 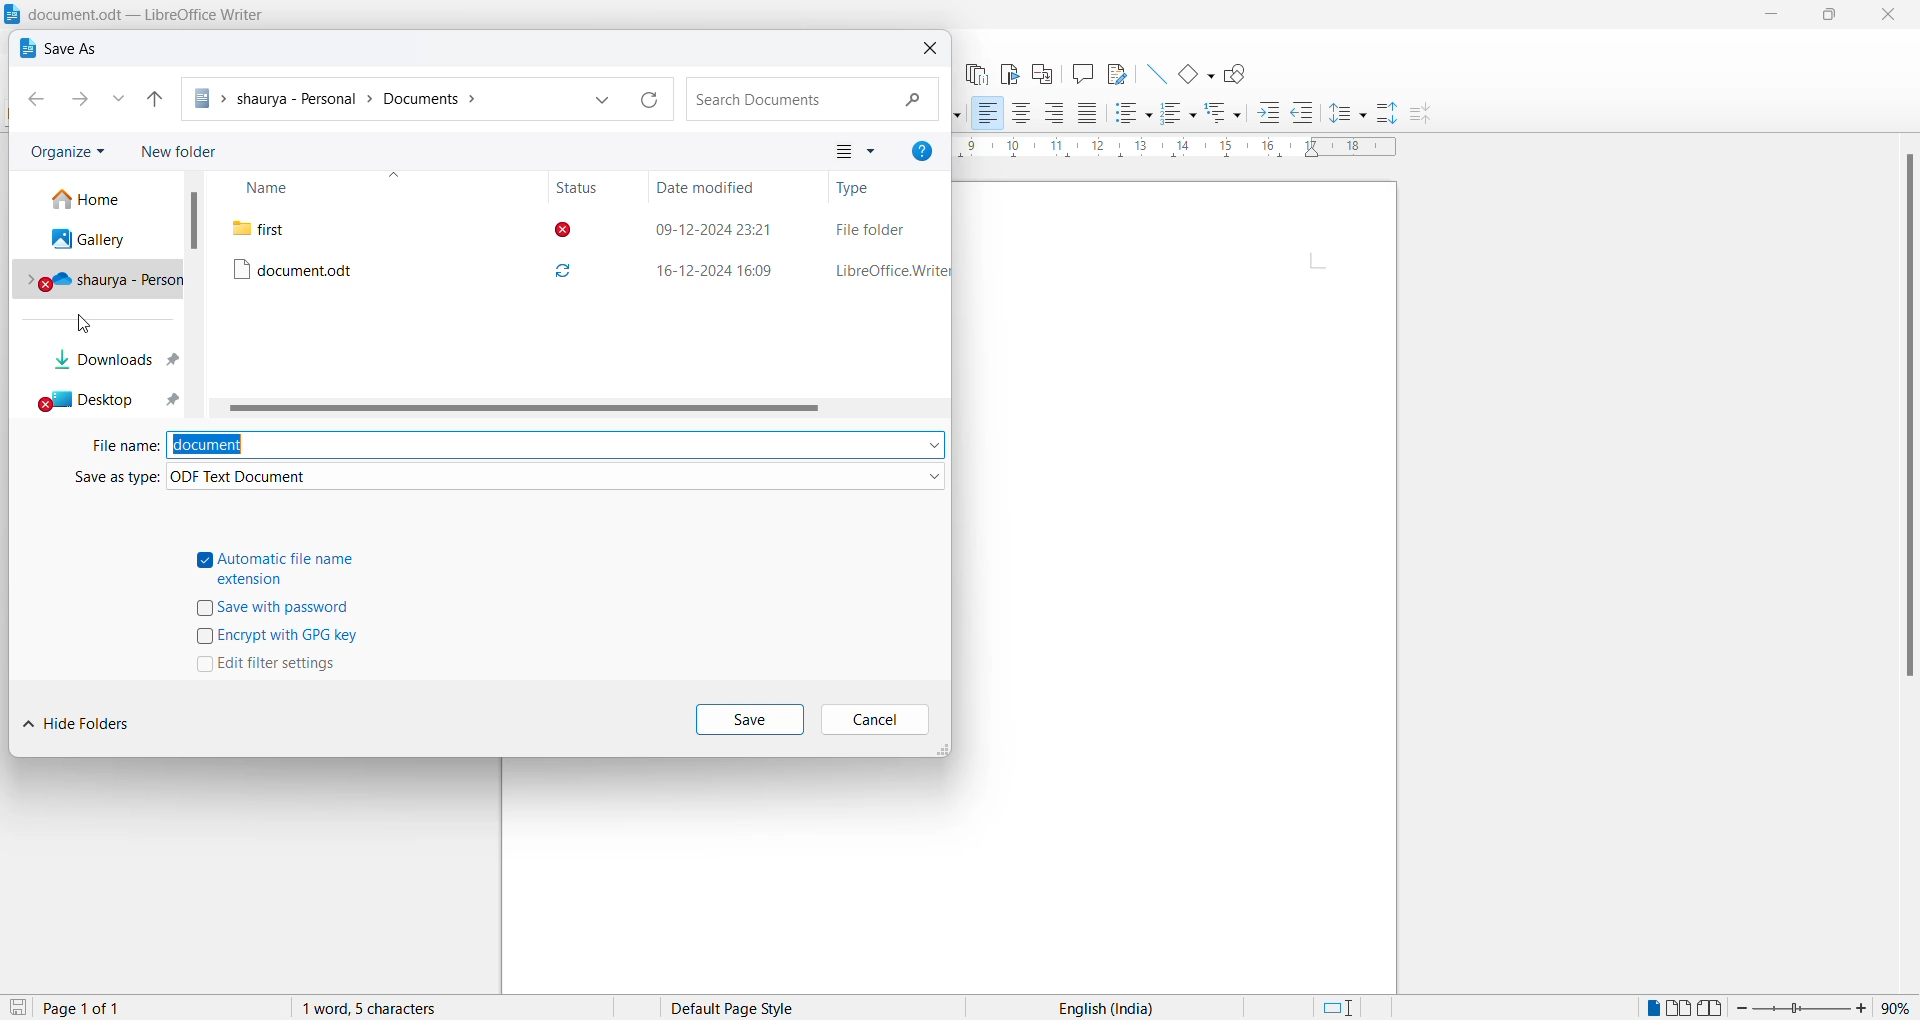 I want to click on hide folders button, so click(x=85, y=730).